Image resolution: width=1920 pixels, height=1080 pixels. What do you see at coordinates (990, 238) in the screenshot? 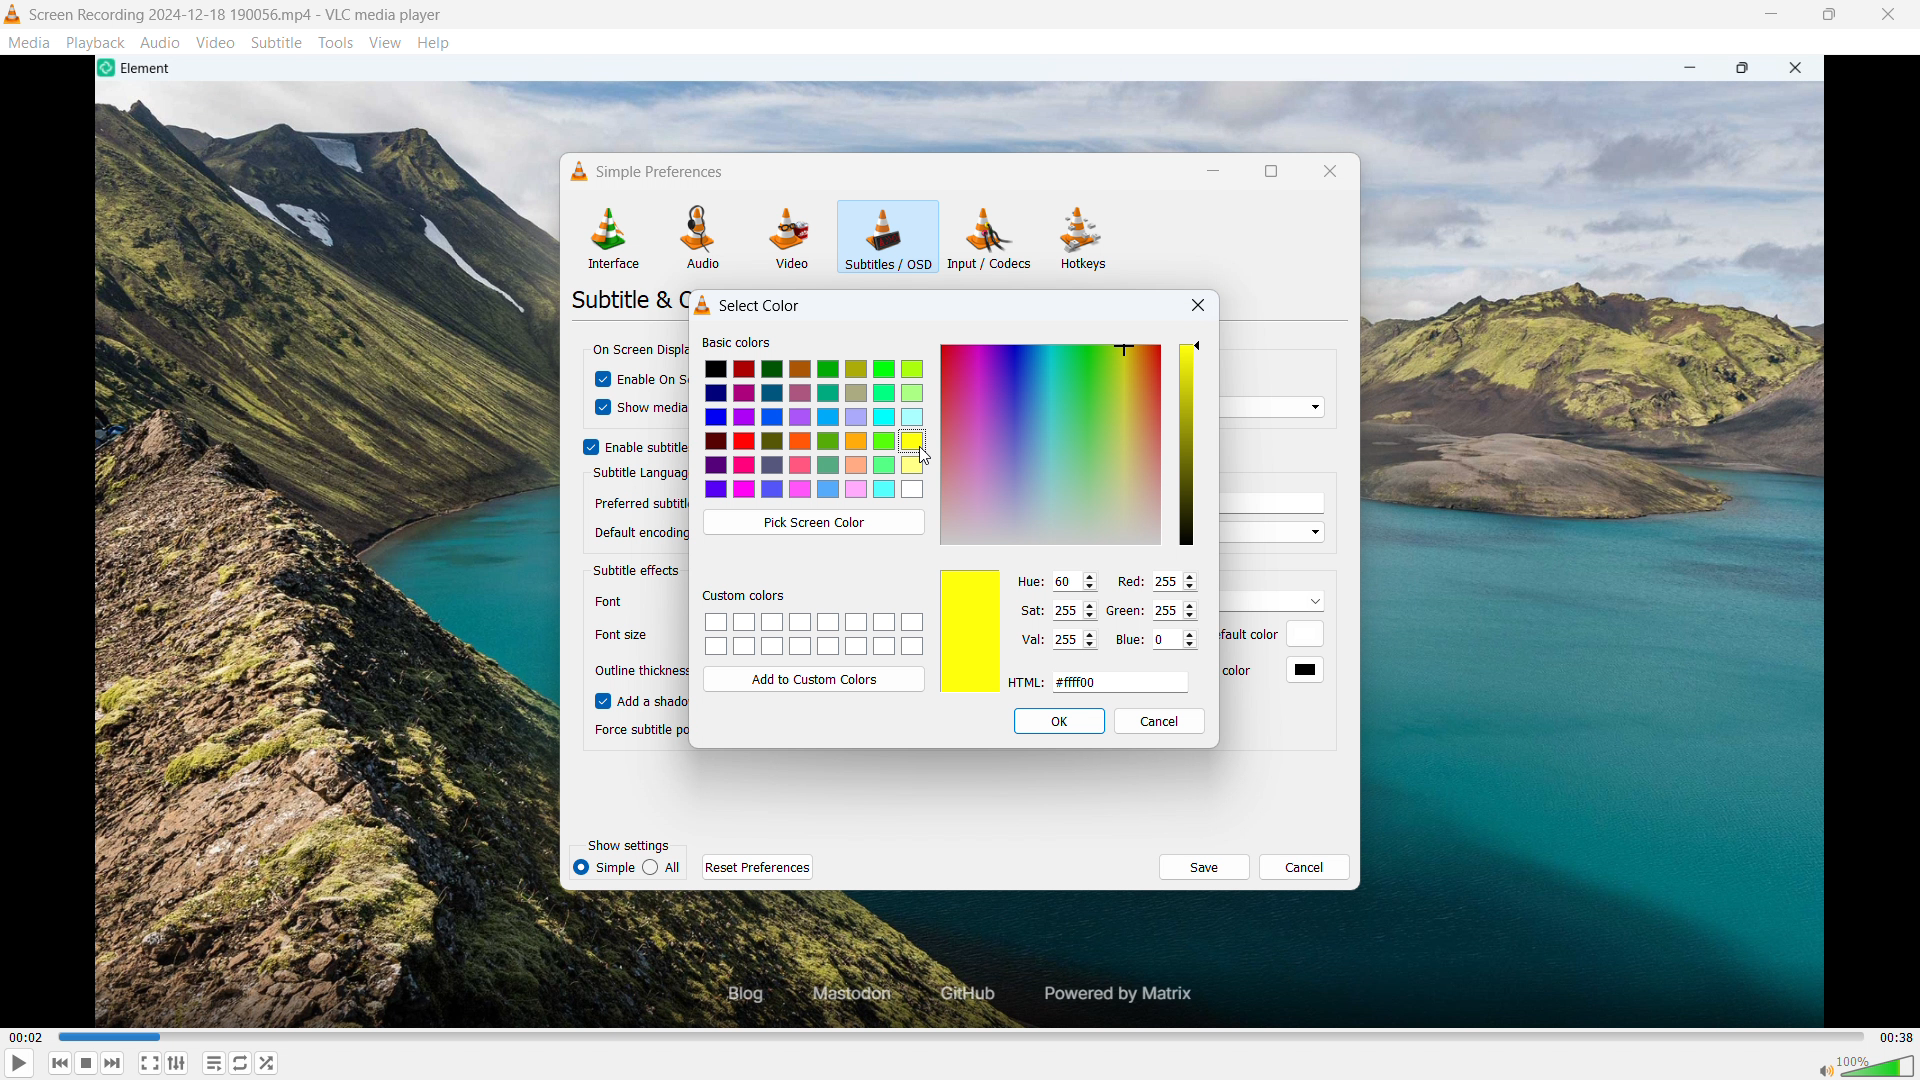
I see `Input or codecs ` at bounding box center [990, 238].